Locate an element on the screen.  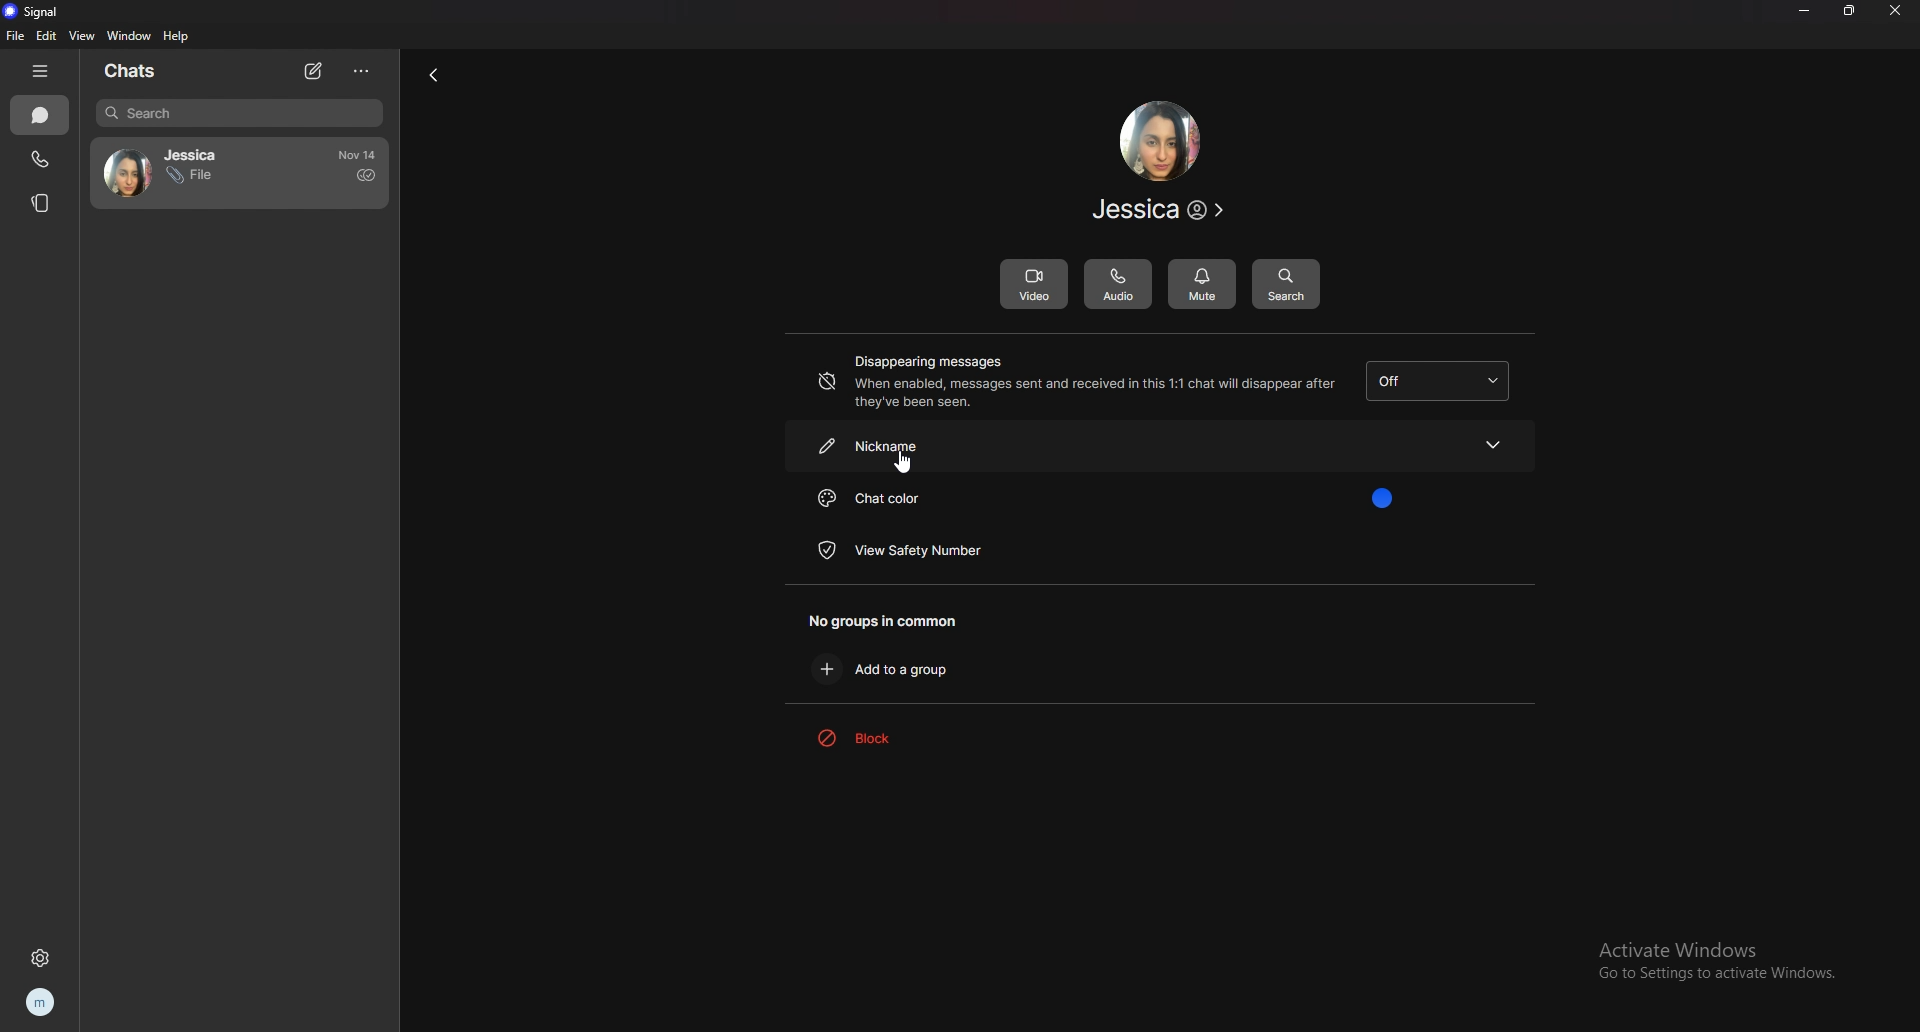
video is located at coordinates (1033, 284).